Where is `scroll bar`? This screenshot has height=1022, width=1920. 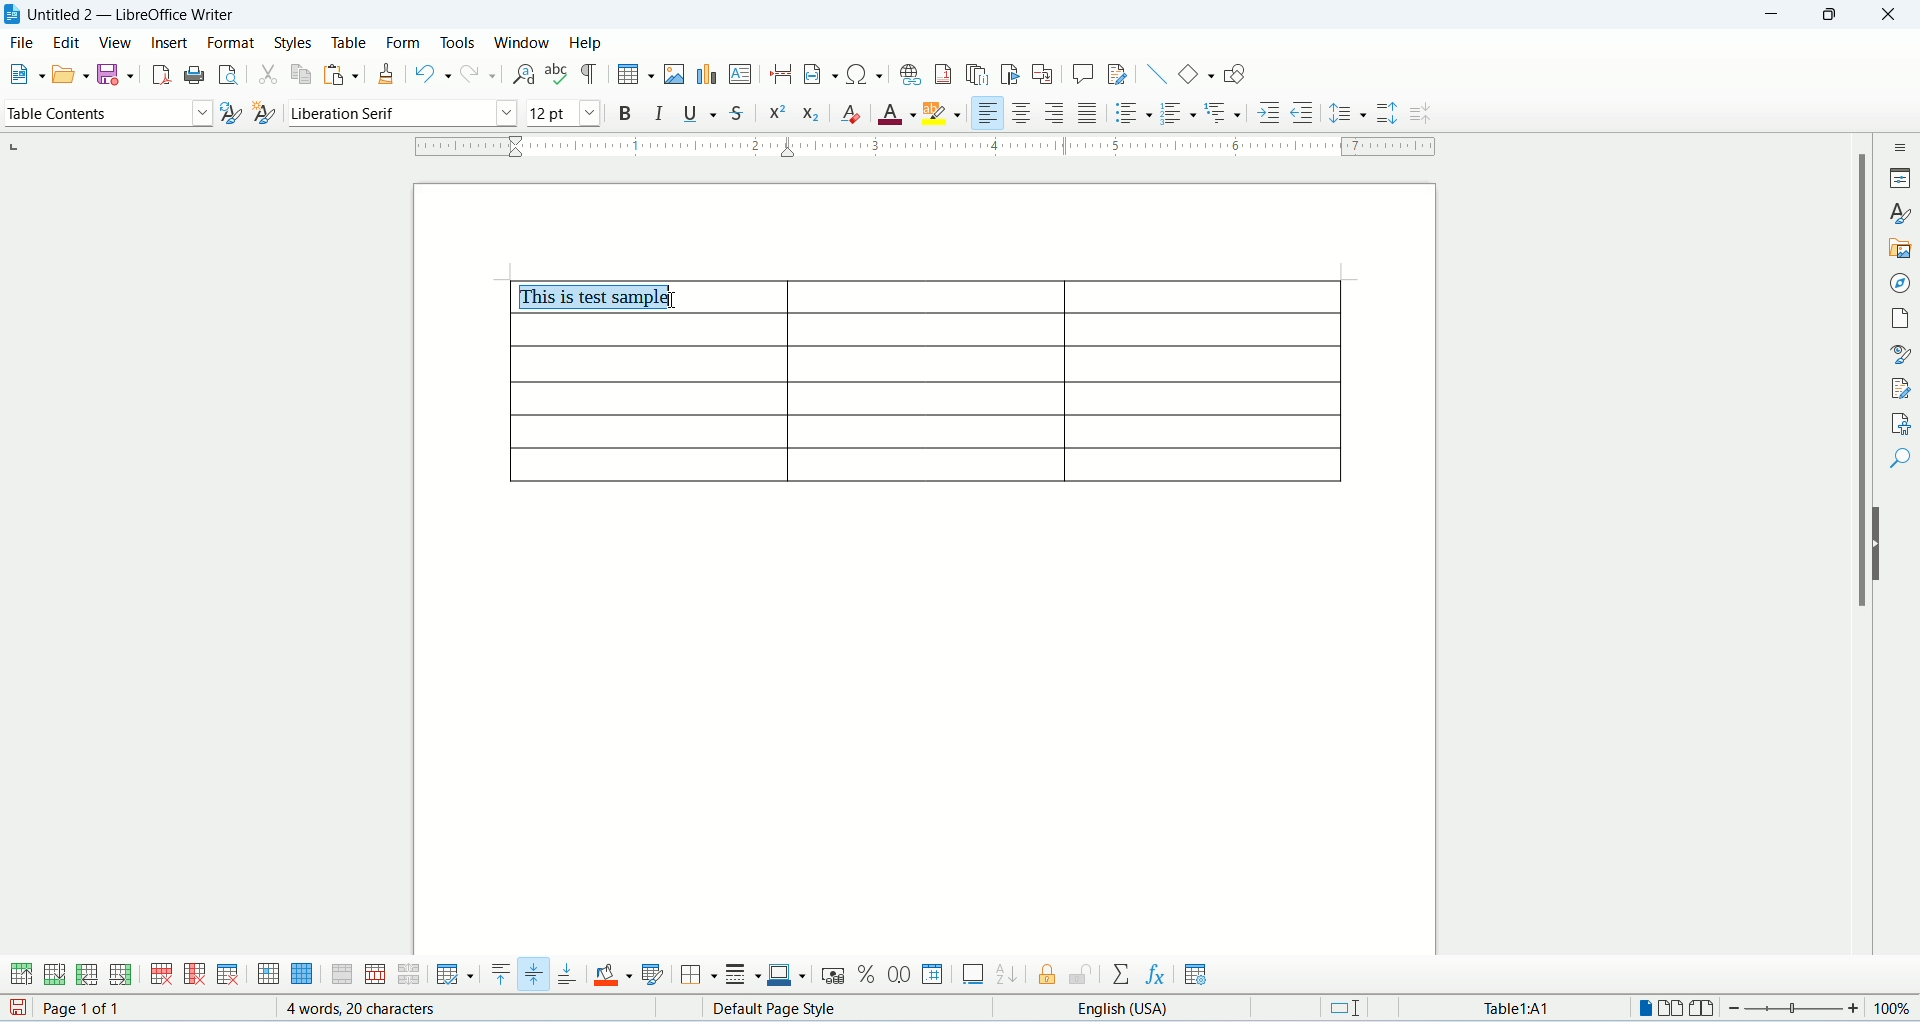 scroll bar is located at coordinates (1856, 561).